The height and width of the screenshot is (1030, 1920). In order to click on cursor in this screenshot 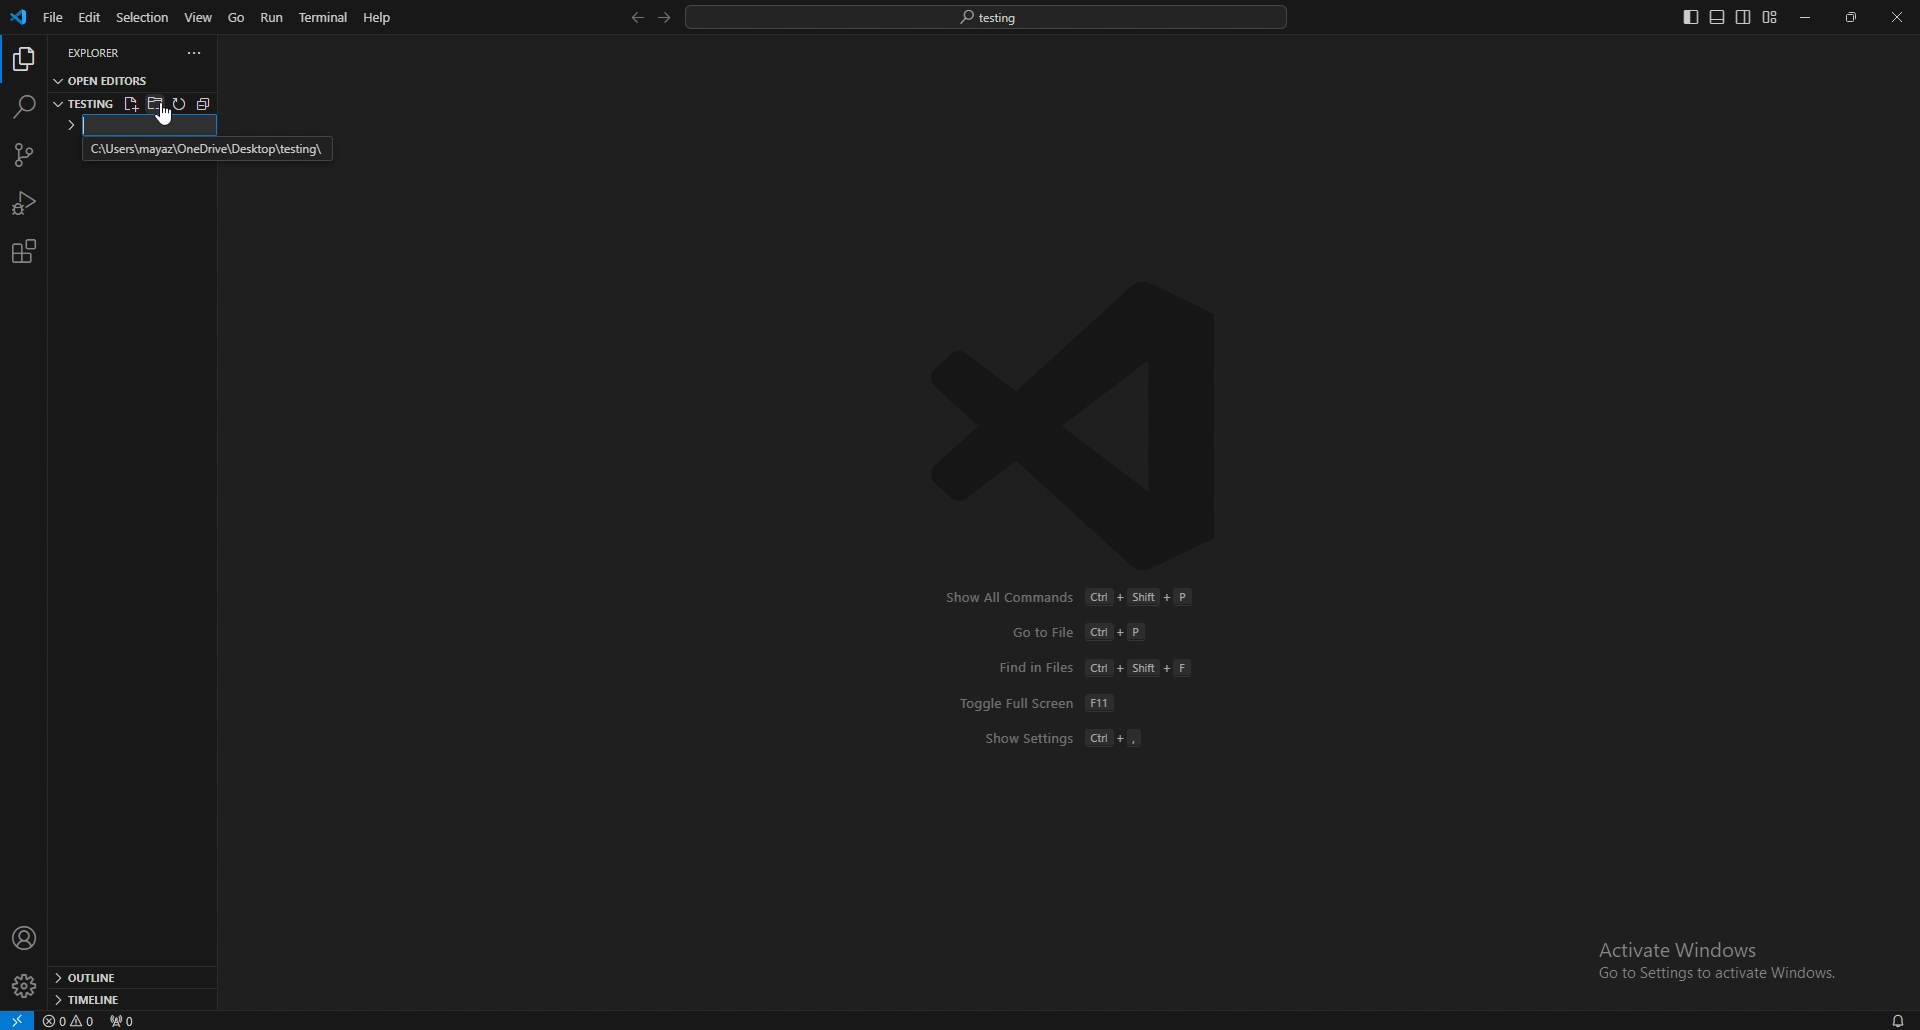, I will do `click(168, 114)`.